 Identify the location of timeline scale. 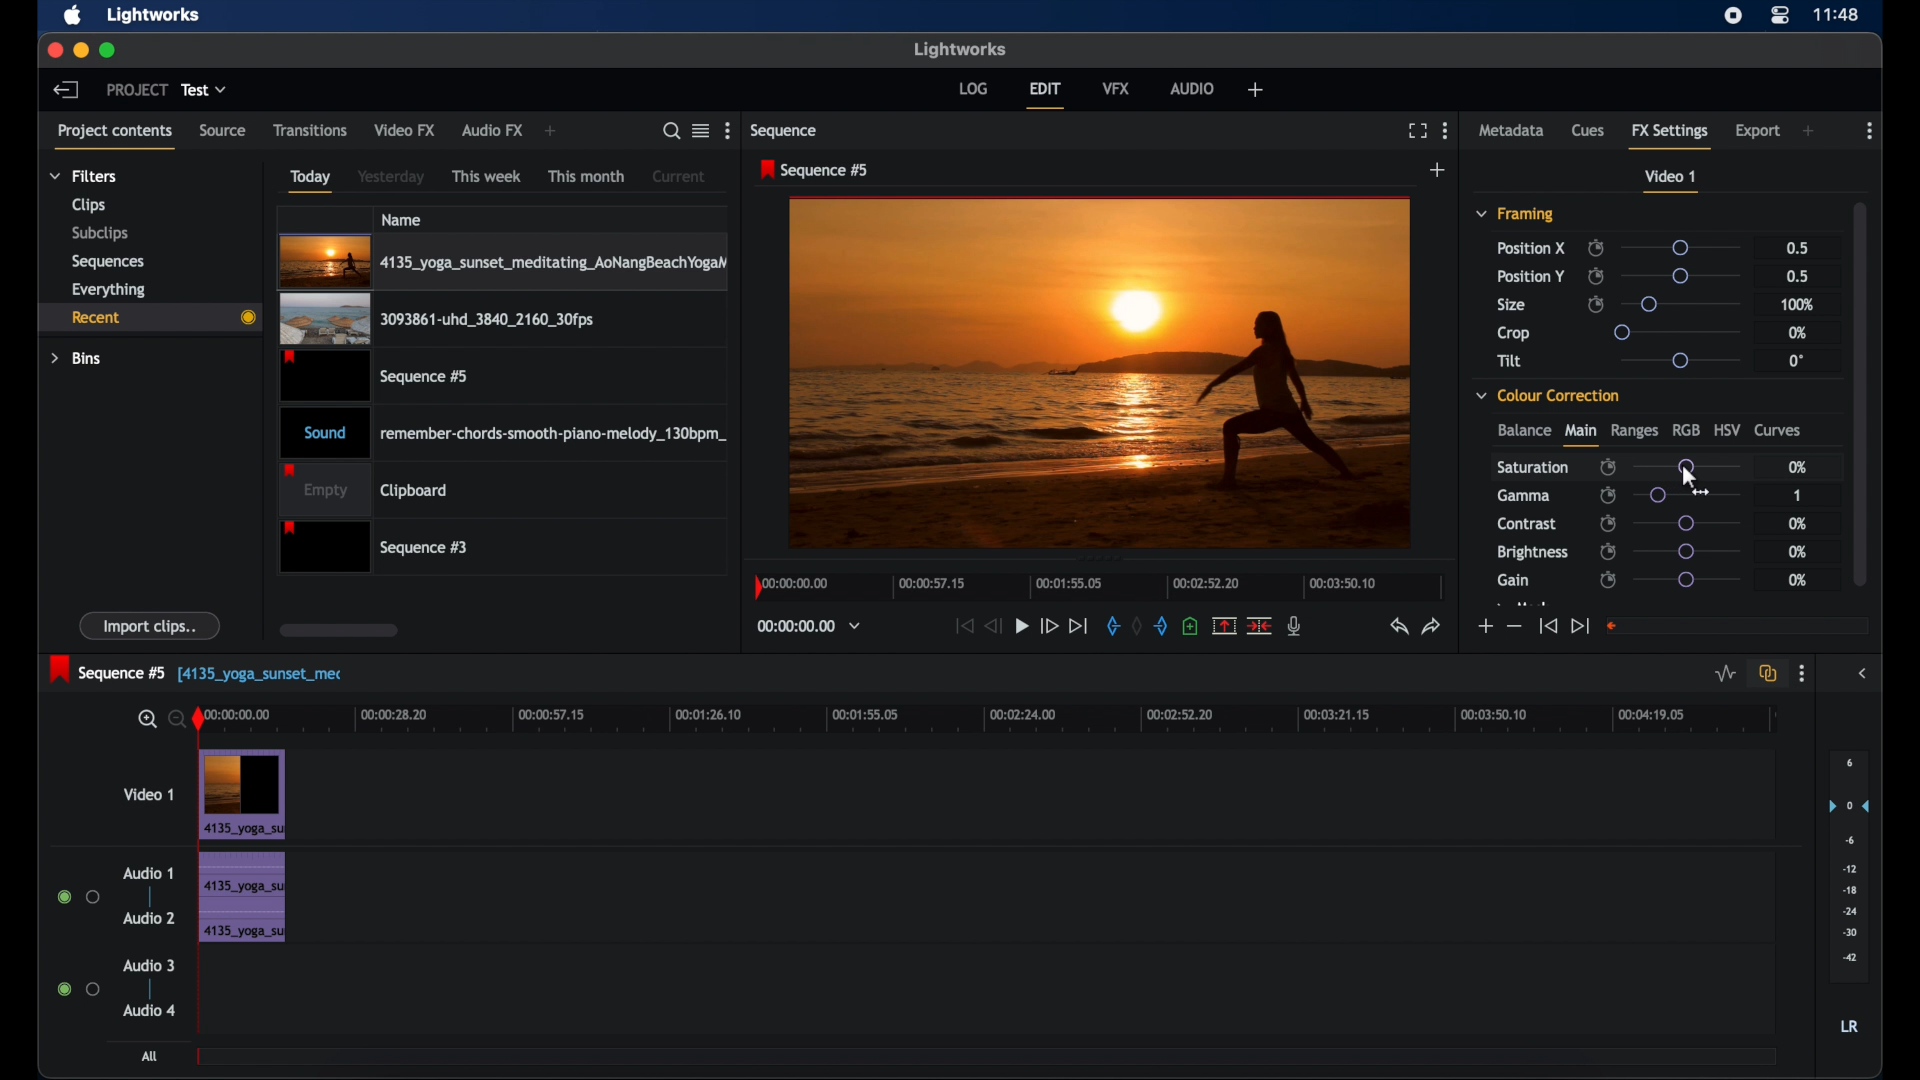
(1001, 721).